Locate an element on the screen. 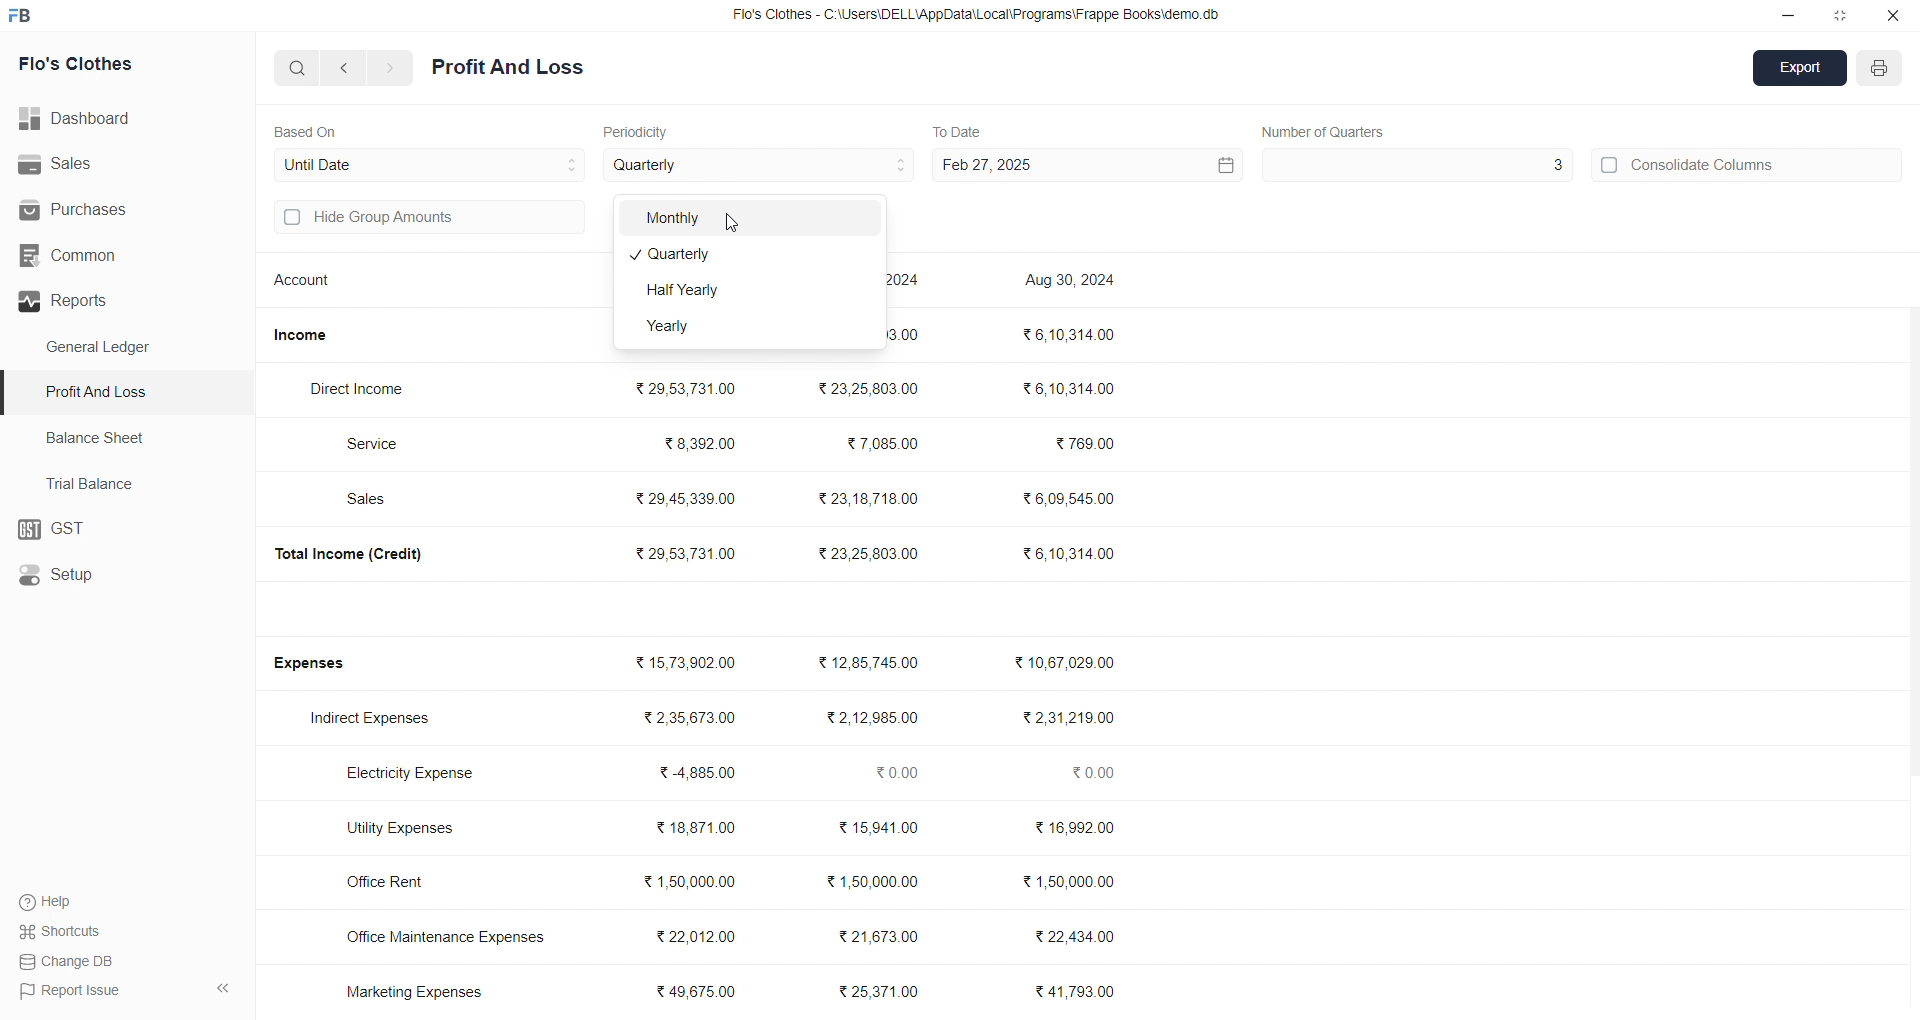  Consolidate Columns is located at coordinates (1748, 162).